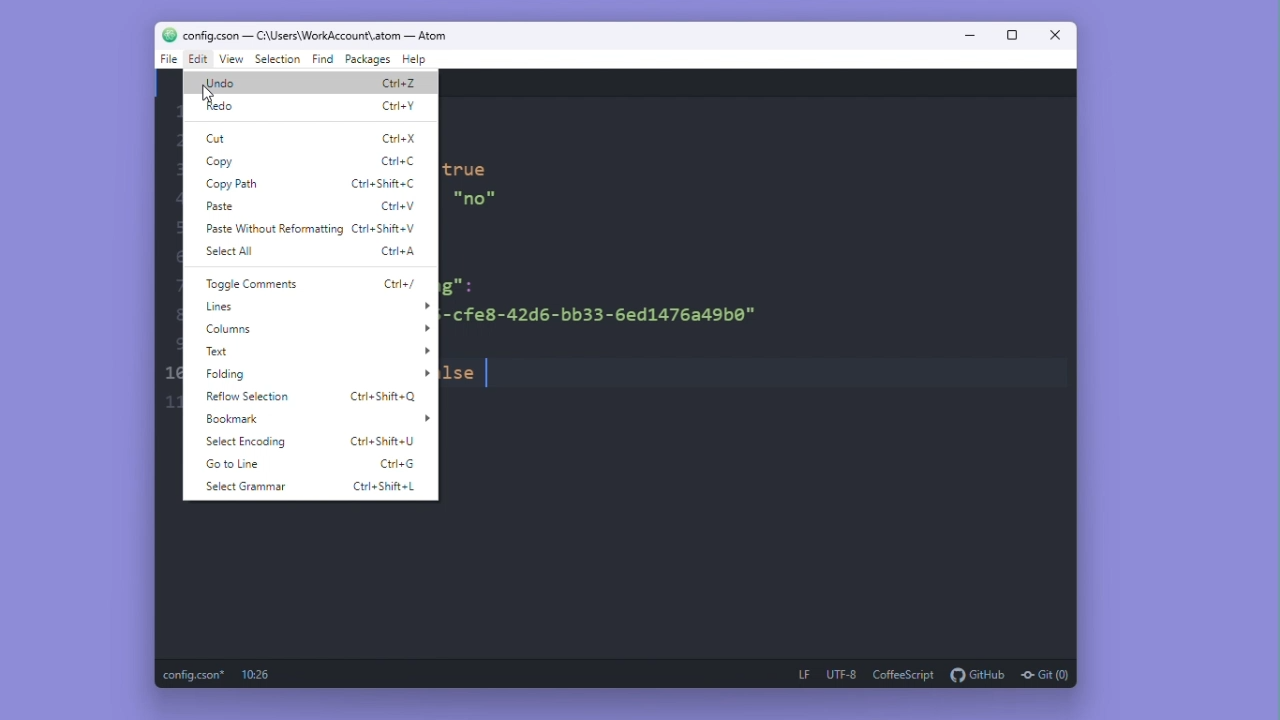 This screenshot has width=1280, height=720. What do you see at coordinates (397, 136) in the screenshot?
I see `ctrl+x` at bounding box center [397, 136].